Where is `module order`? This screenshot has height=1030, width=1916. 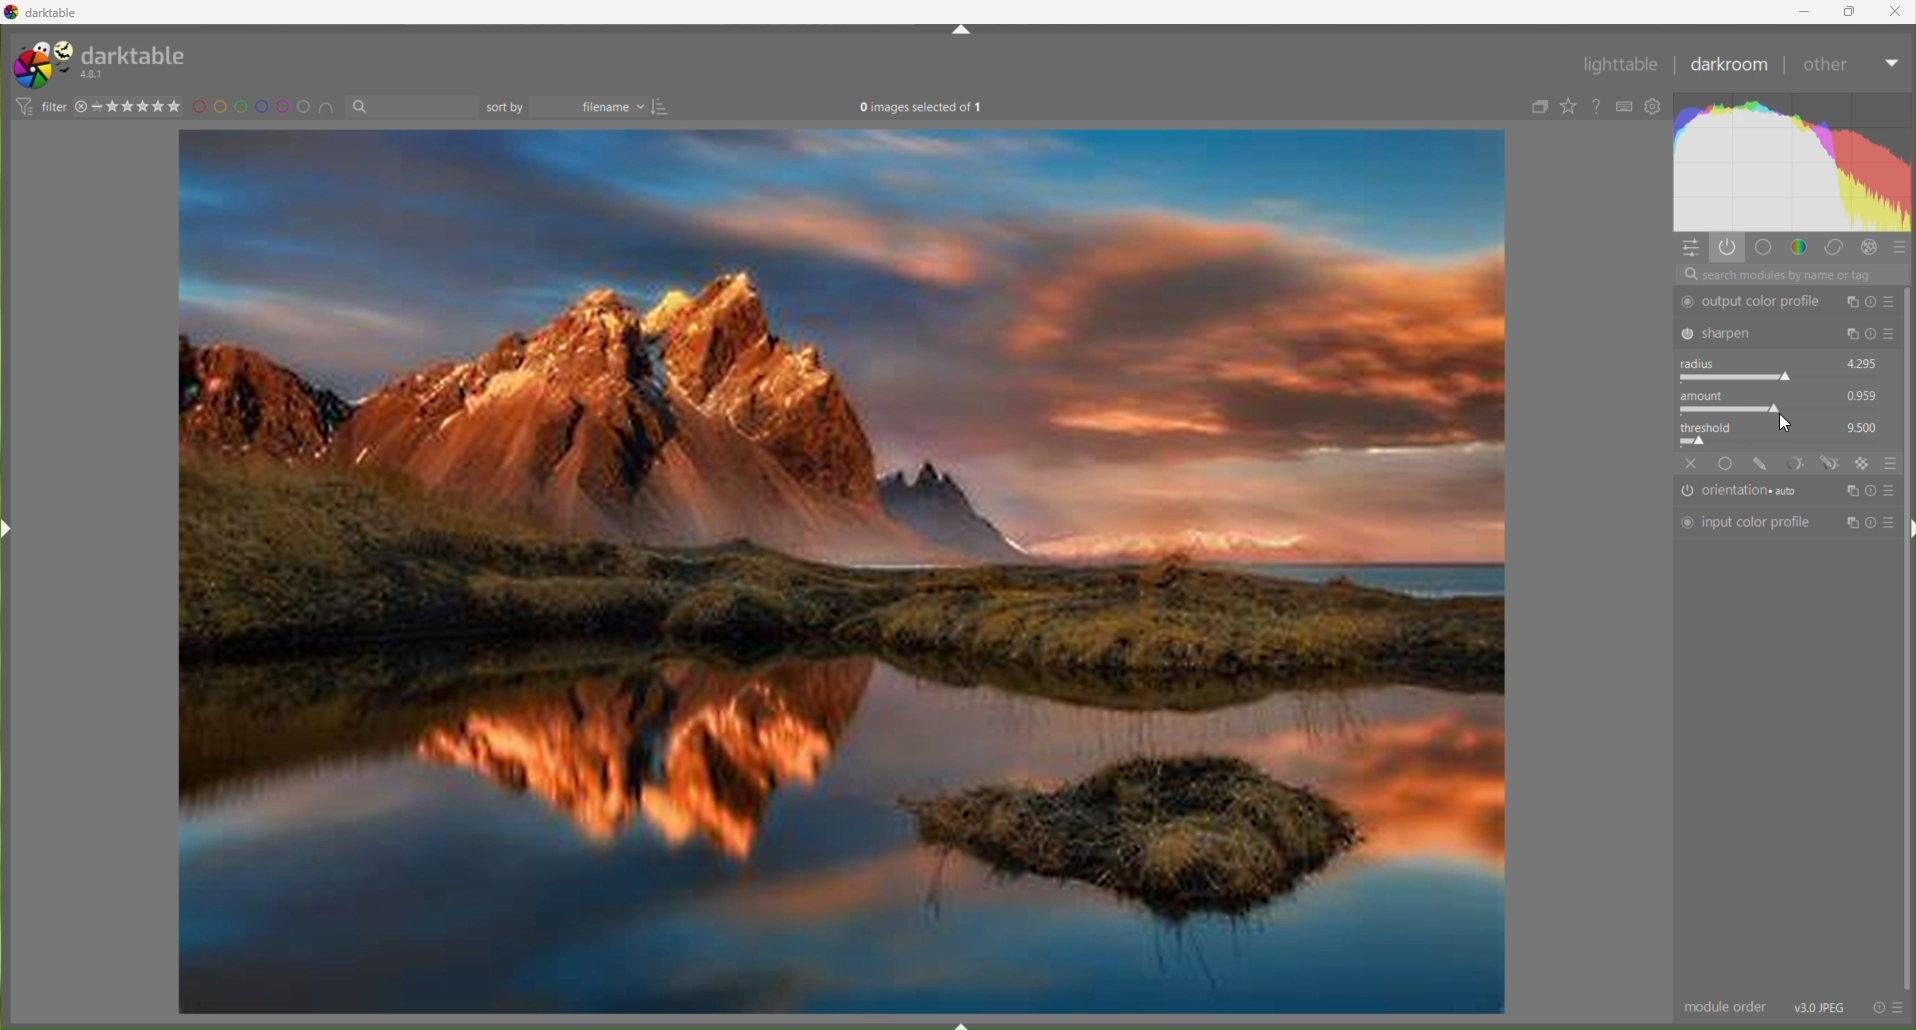 module order is located at coordinates (1727, 1008).